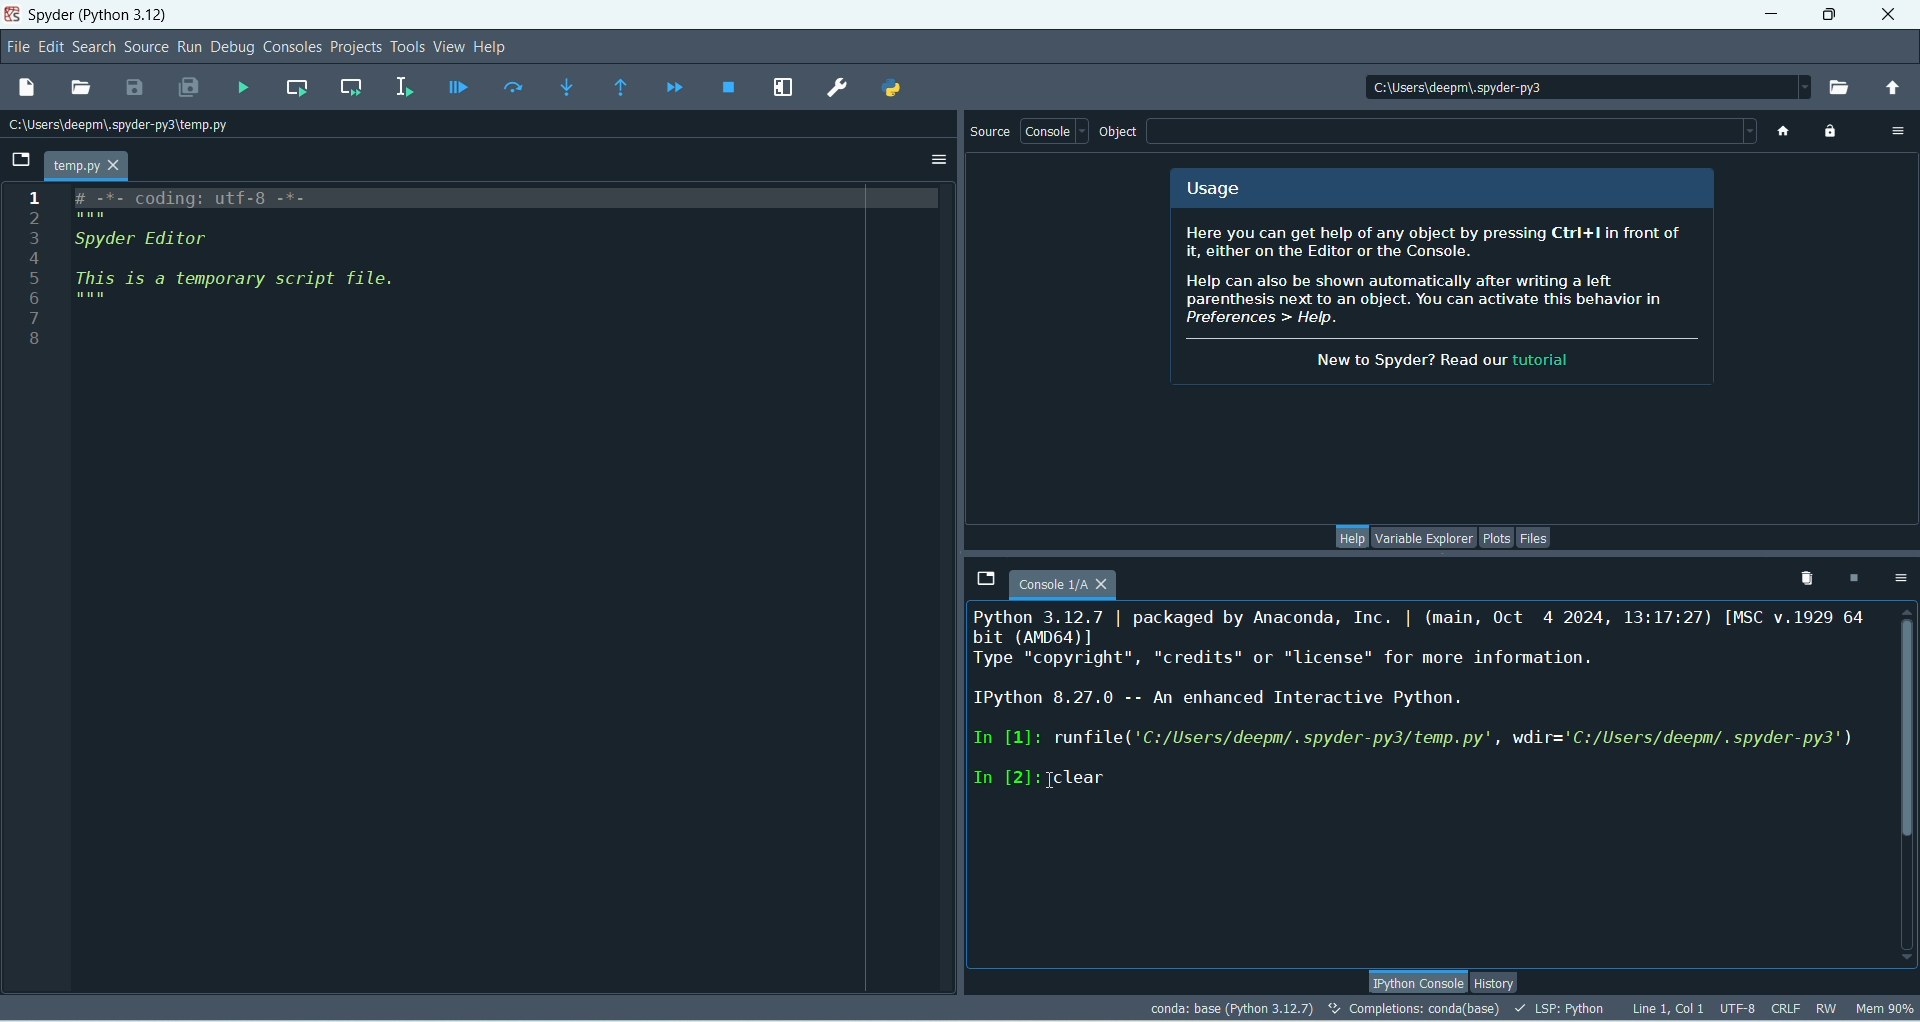  What do you see at coordinates (1887, 14) in the screenshot?
I see `close` at bounding box center [1887, 14].